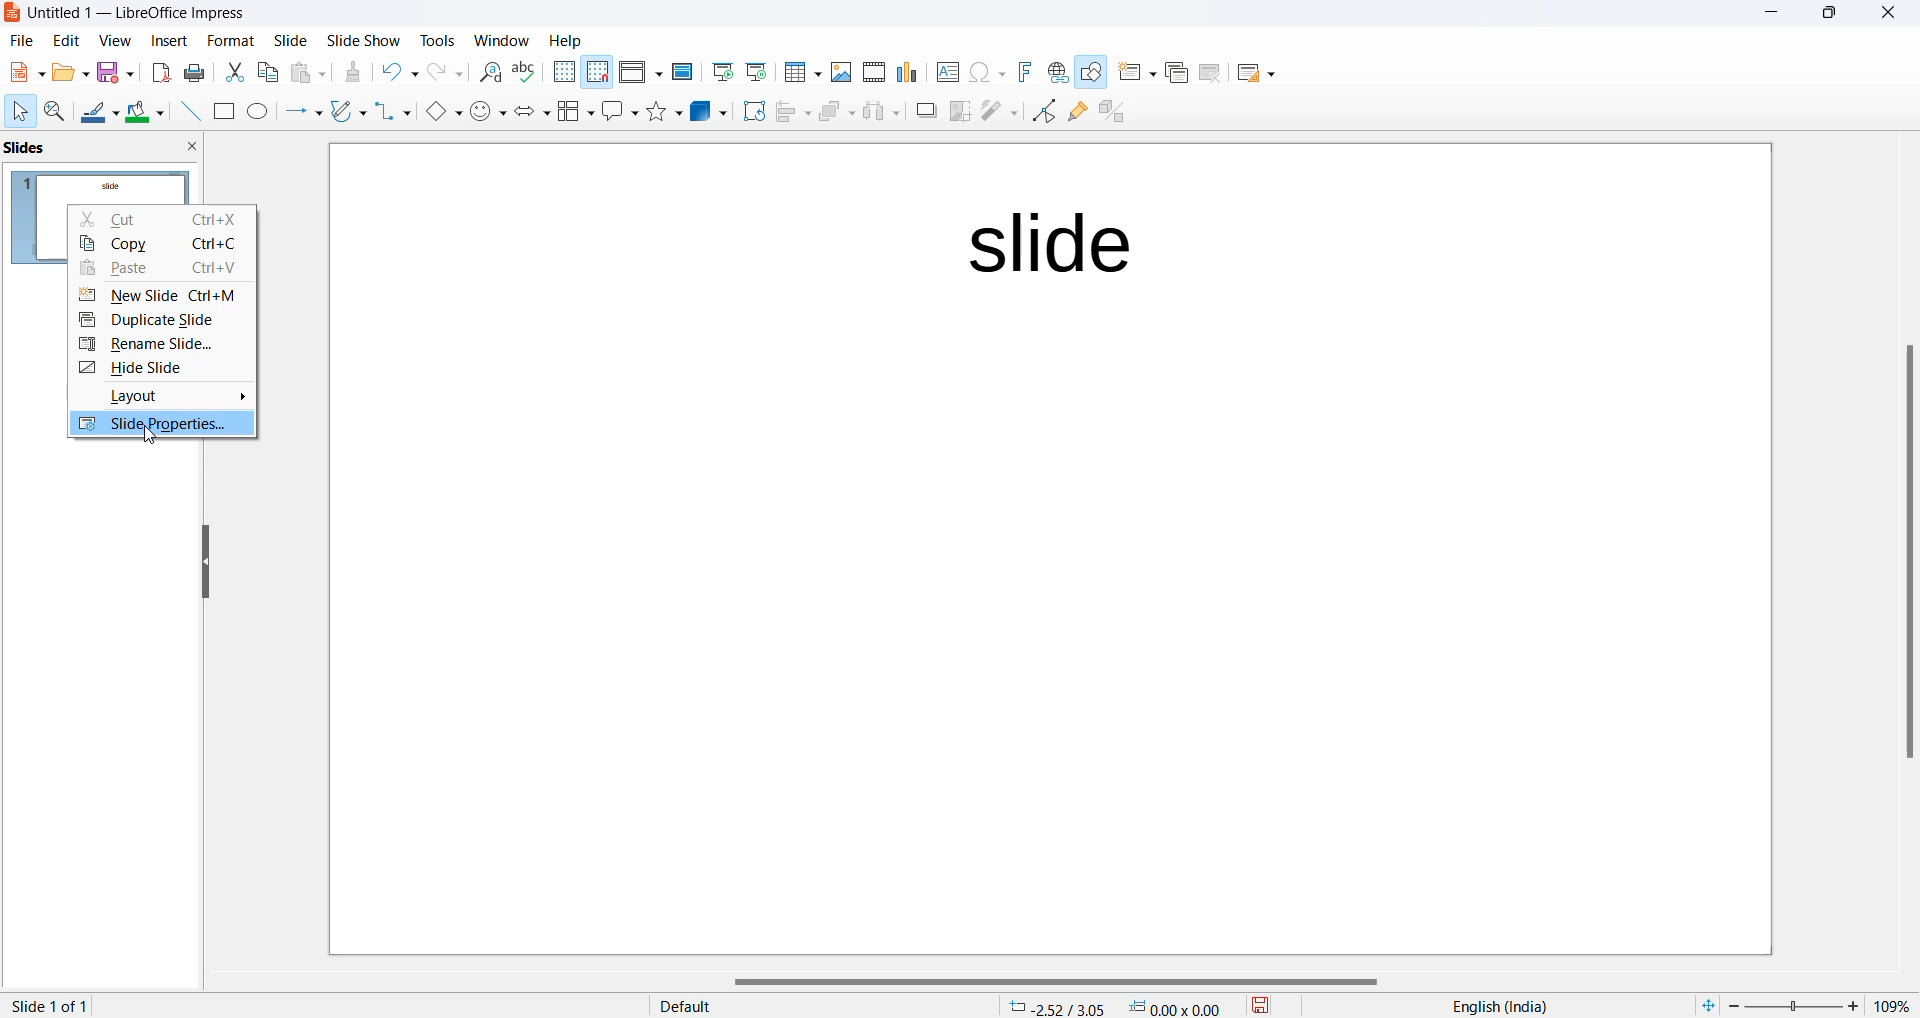 The image size is (1920, 1018). I want to click on insert special characters, so click(987, 73).